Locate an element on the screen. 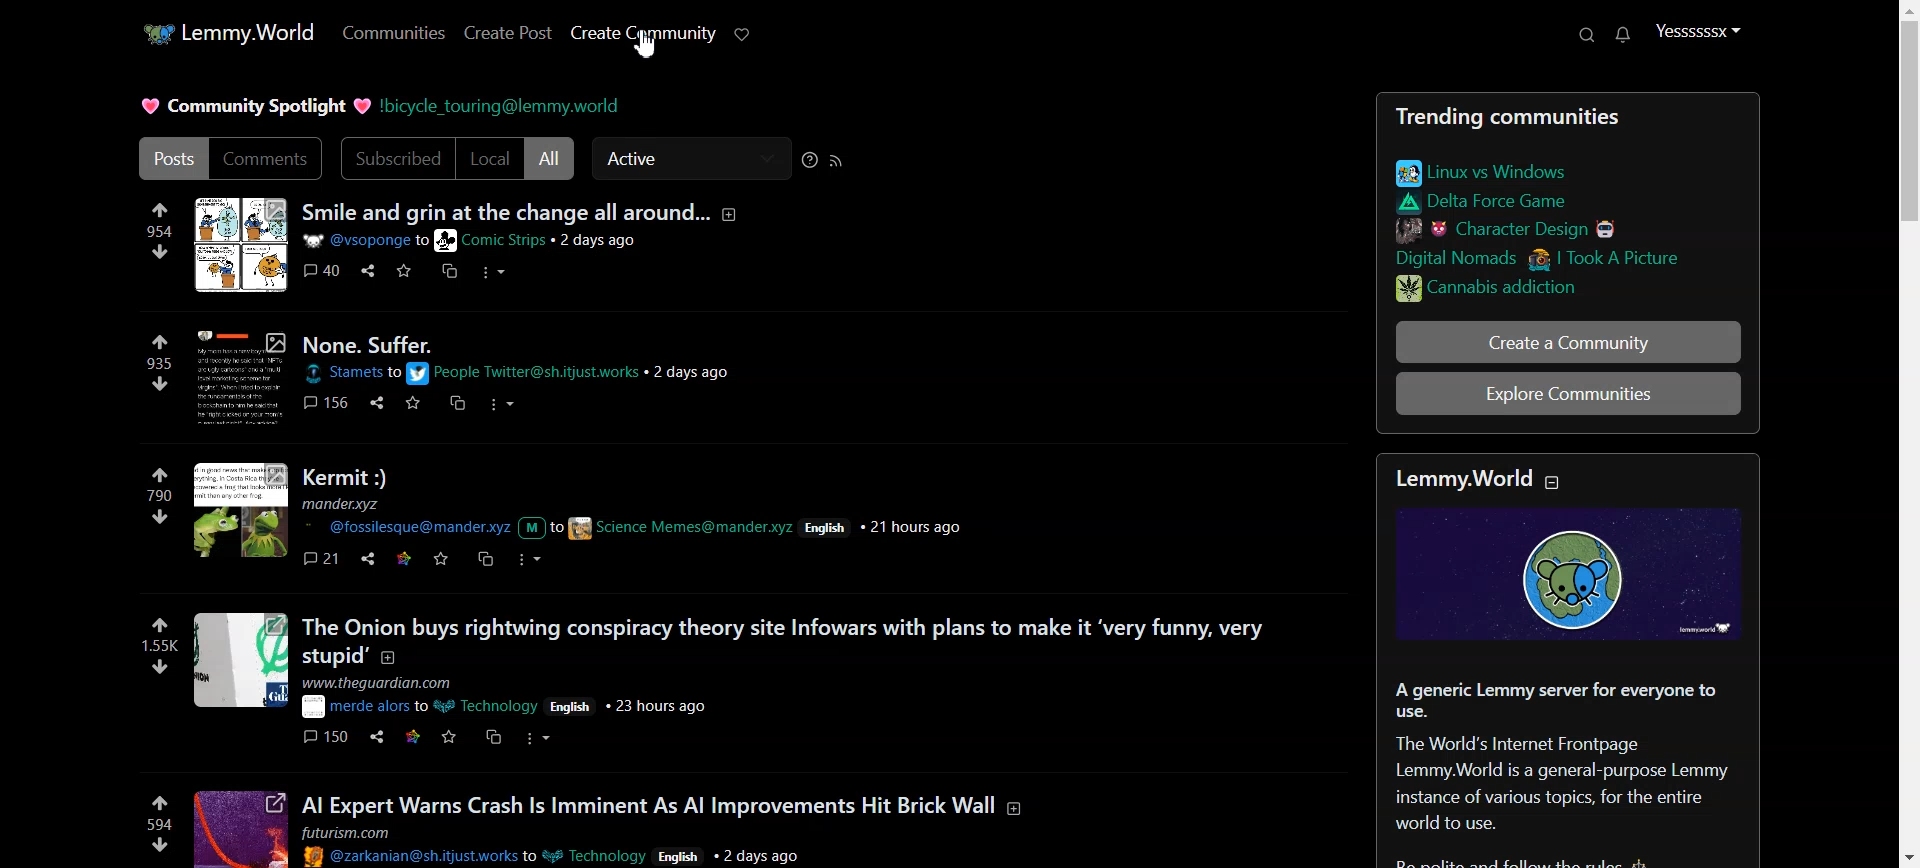 This screenshot has height=868, width=1920. numbers is located at coordinates (159, 494).